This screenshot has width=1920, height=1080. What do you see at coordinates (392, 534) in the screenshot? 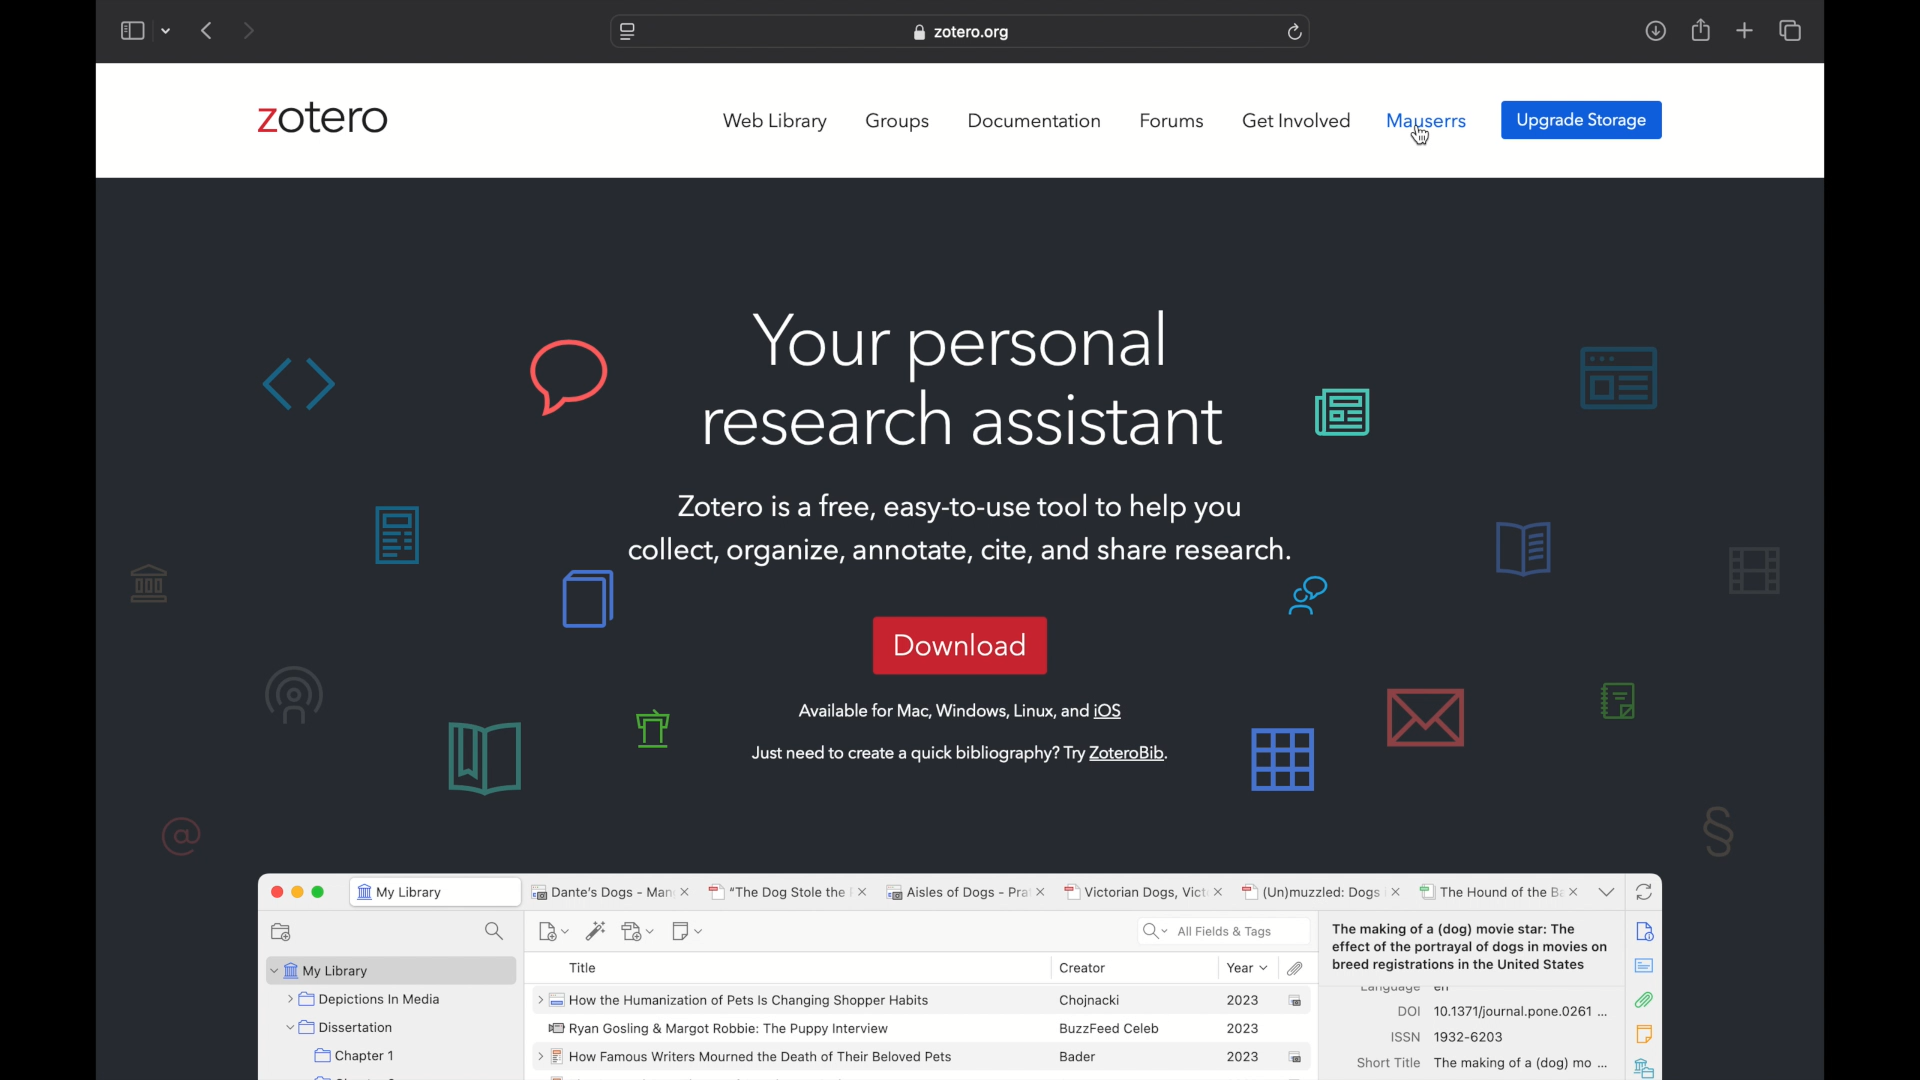
I see `backgorund graphics` at bounding box center [392, 534].